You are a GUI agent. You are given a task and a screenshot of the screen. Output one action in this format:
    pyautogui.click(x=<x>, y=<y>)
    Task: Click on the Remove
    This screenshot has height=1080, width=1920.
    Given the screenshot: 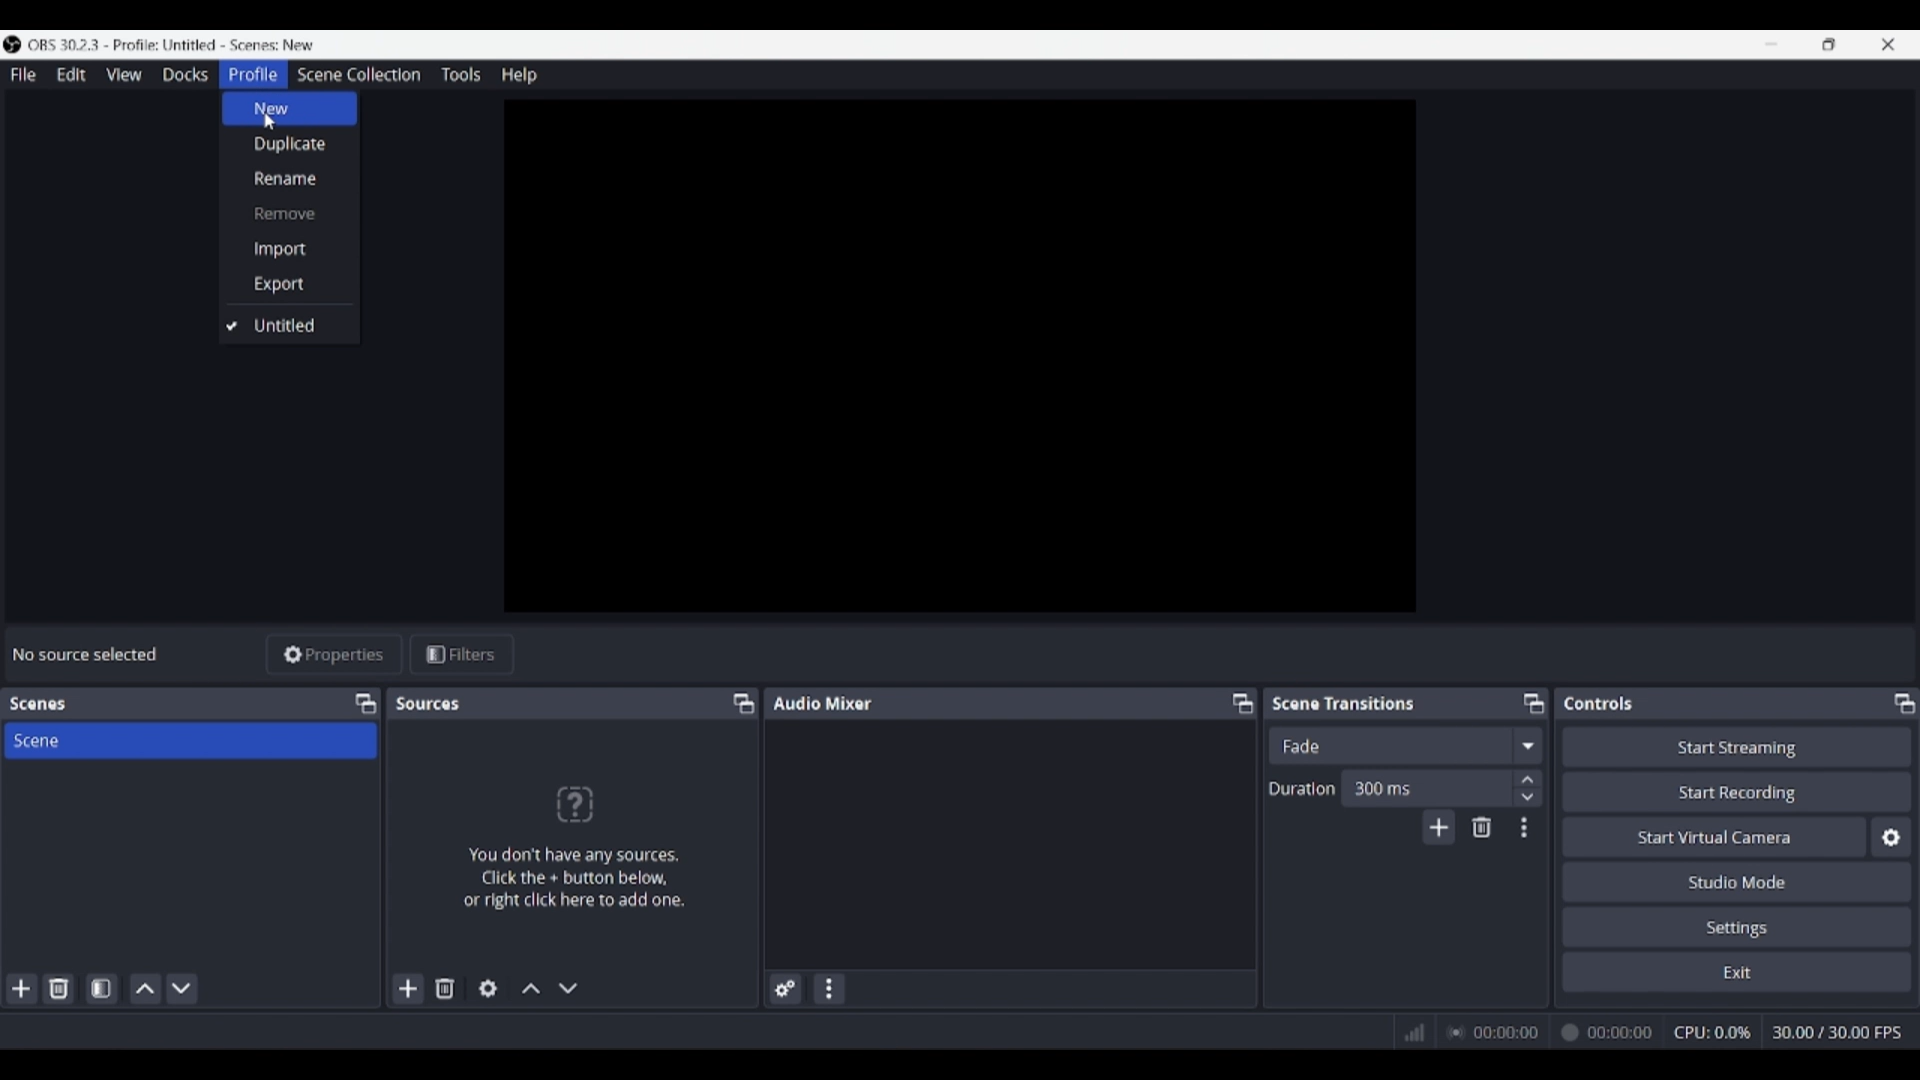 What is the action you would take?
    pyautogui.click(x=289, y=213)
    